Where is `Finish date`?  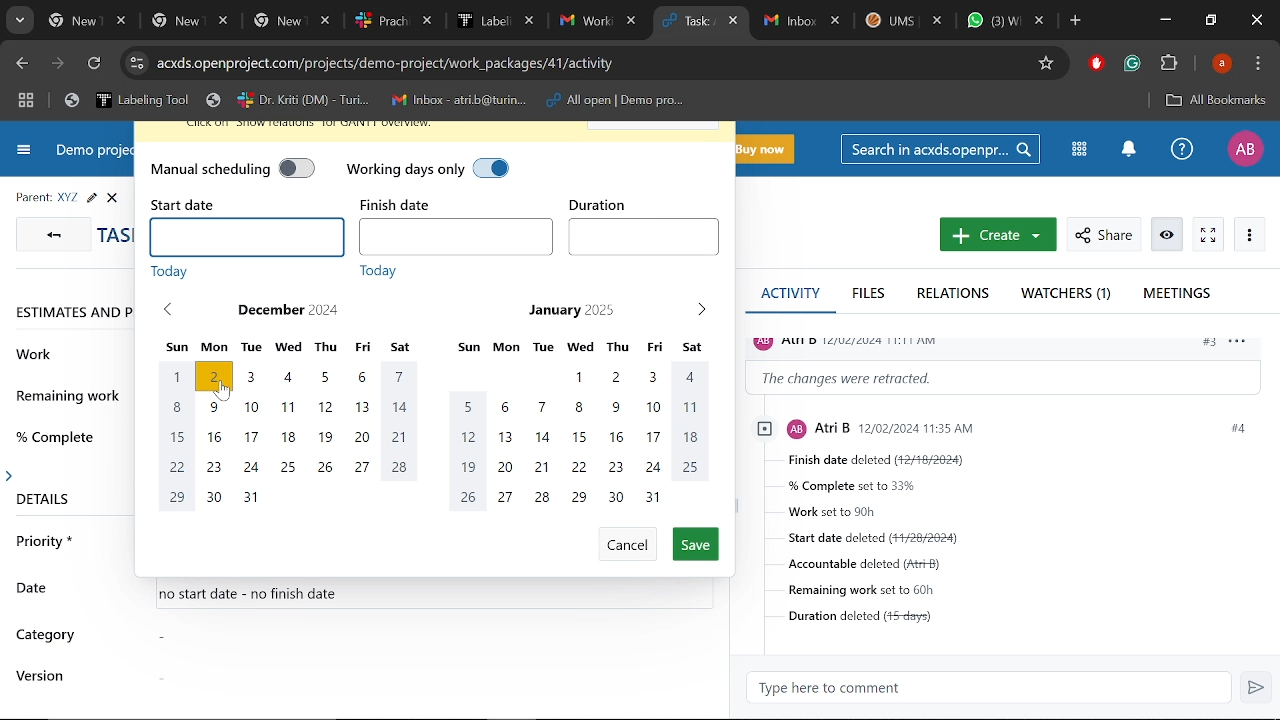 Finish date is located at coordinates (455, 237).